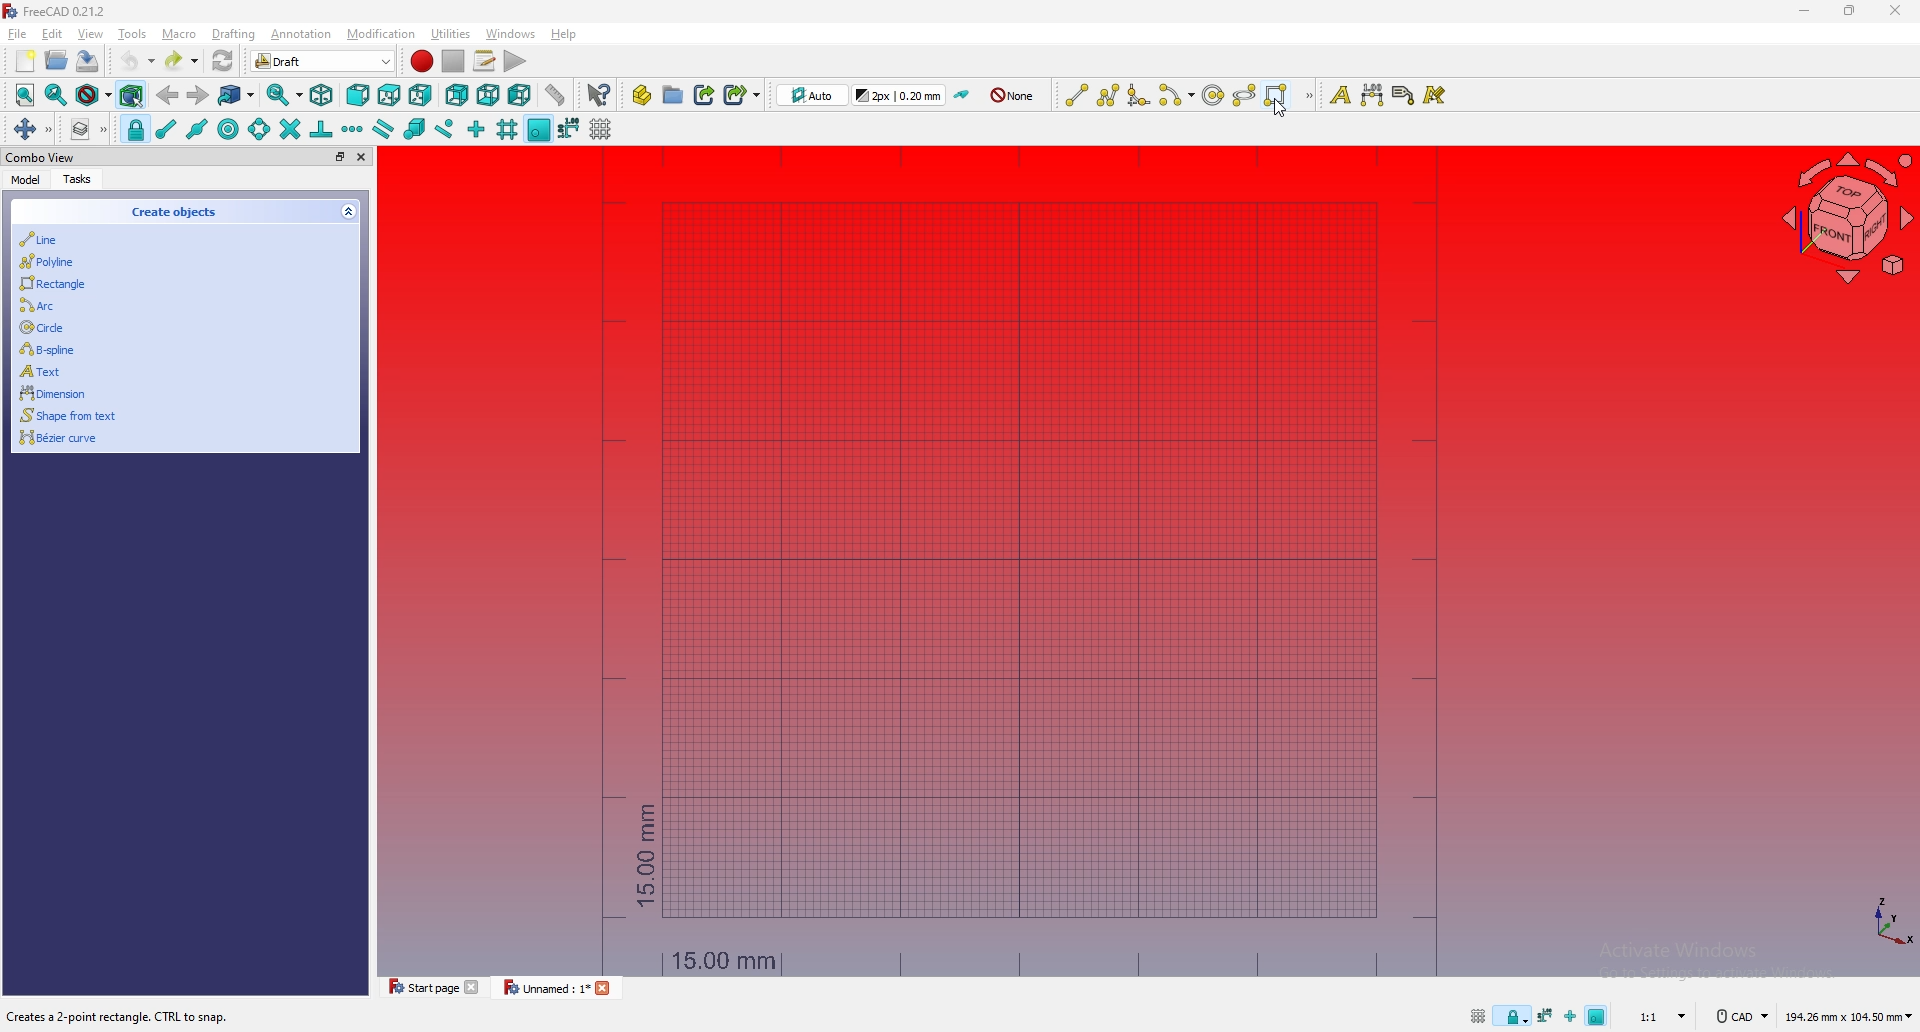 The width and height of the screenshot is (1920, 1032). I want to click on right, so click(420, 96).